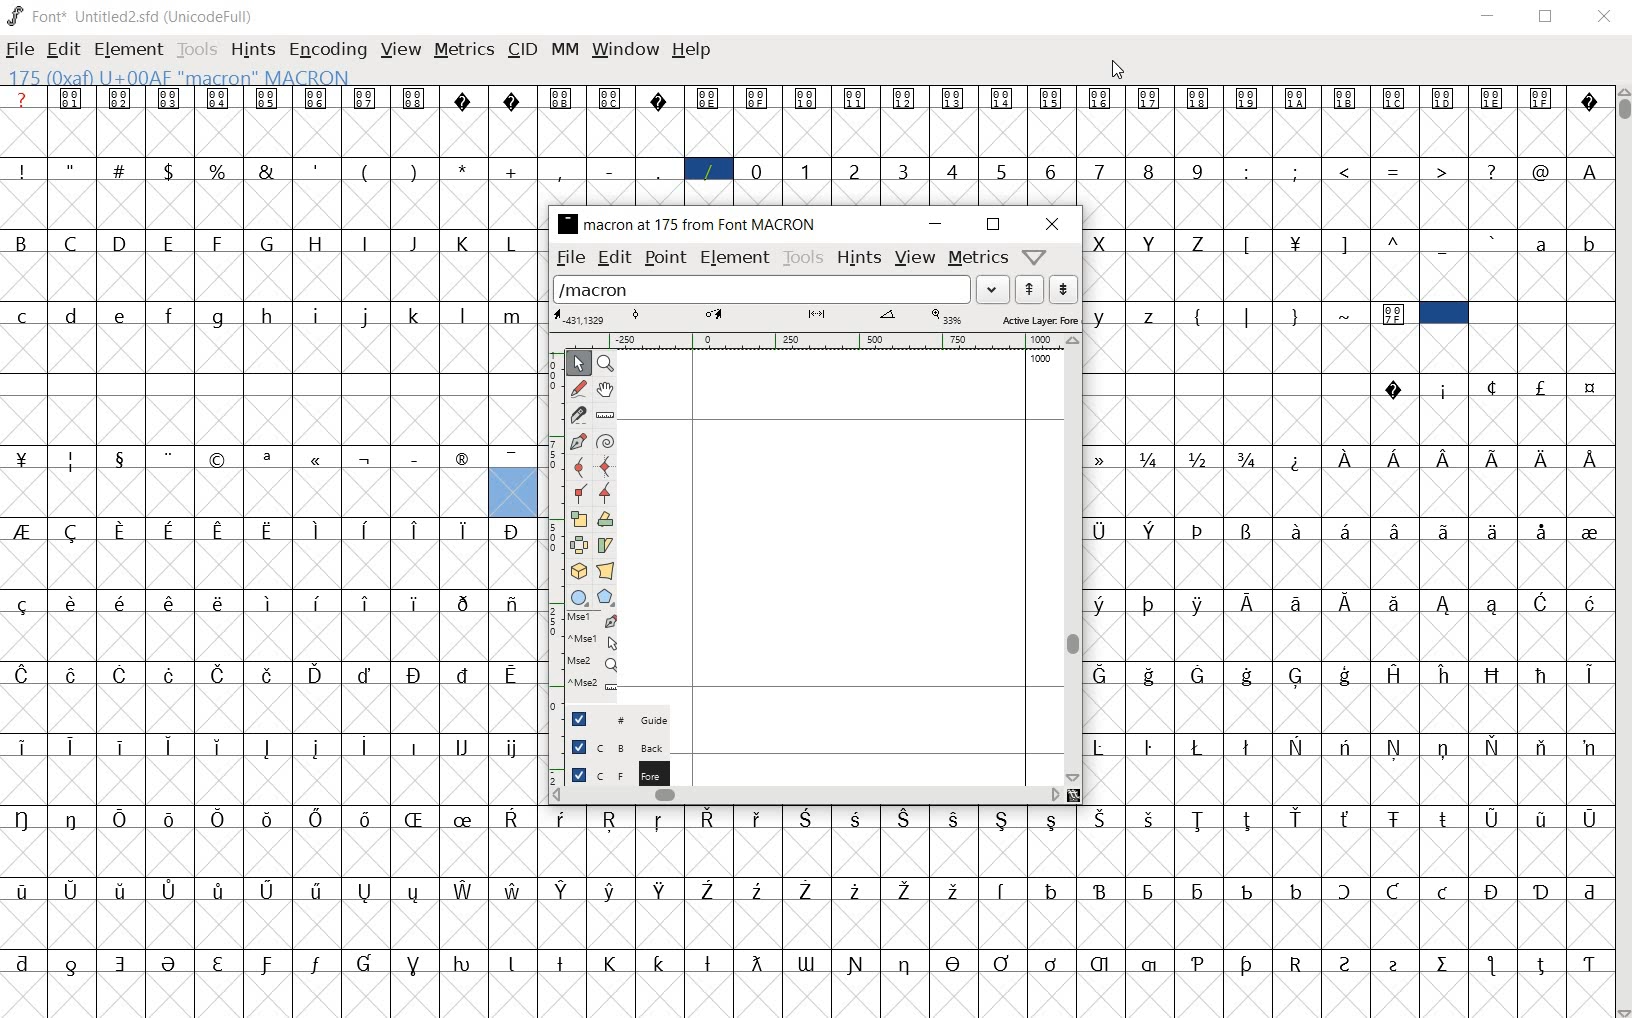 The image size is (1632, 1018). I want to click on [, so click(1248, 243).